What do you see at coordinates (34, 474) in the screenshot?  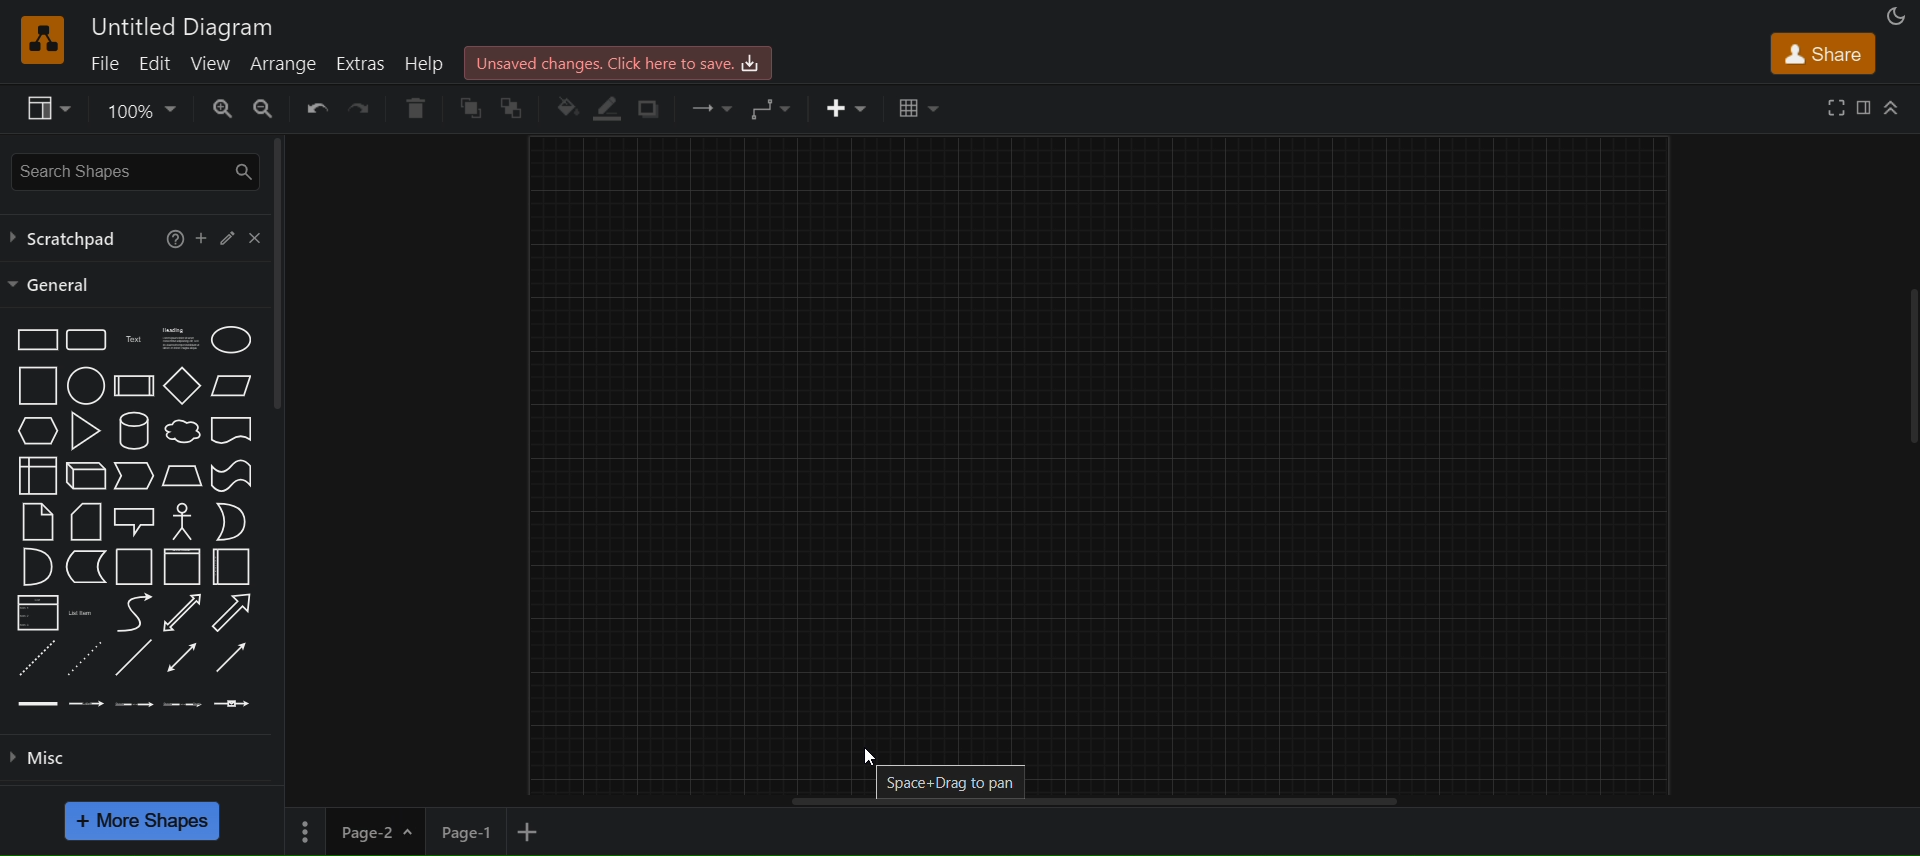 I see `internal storage` at bounding box center [34, 474].